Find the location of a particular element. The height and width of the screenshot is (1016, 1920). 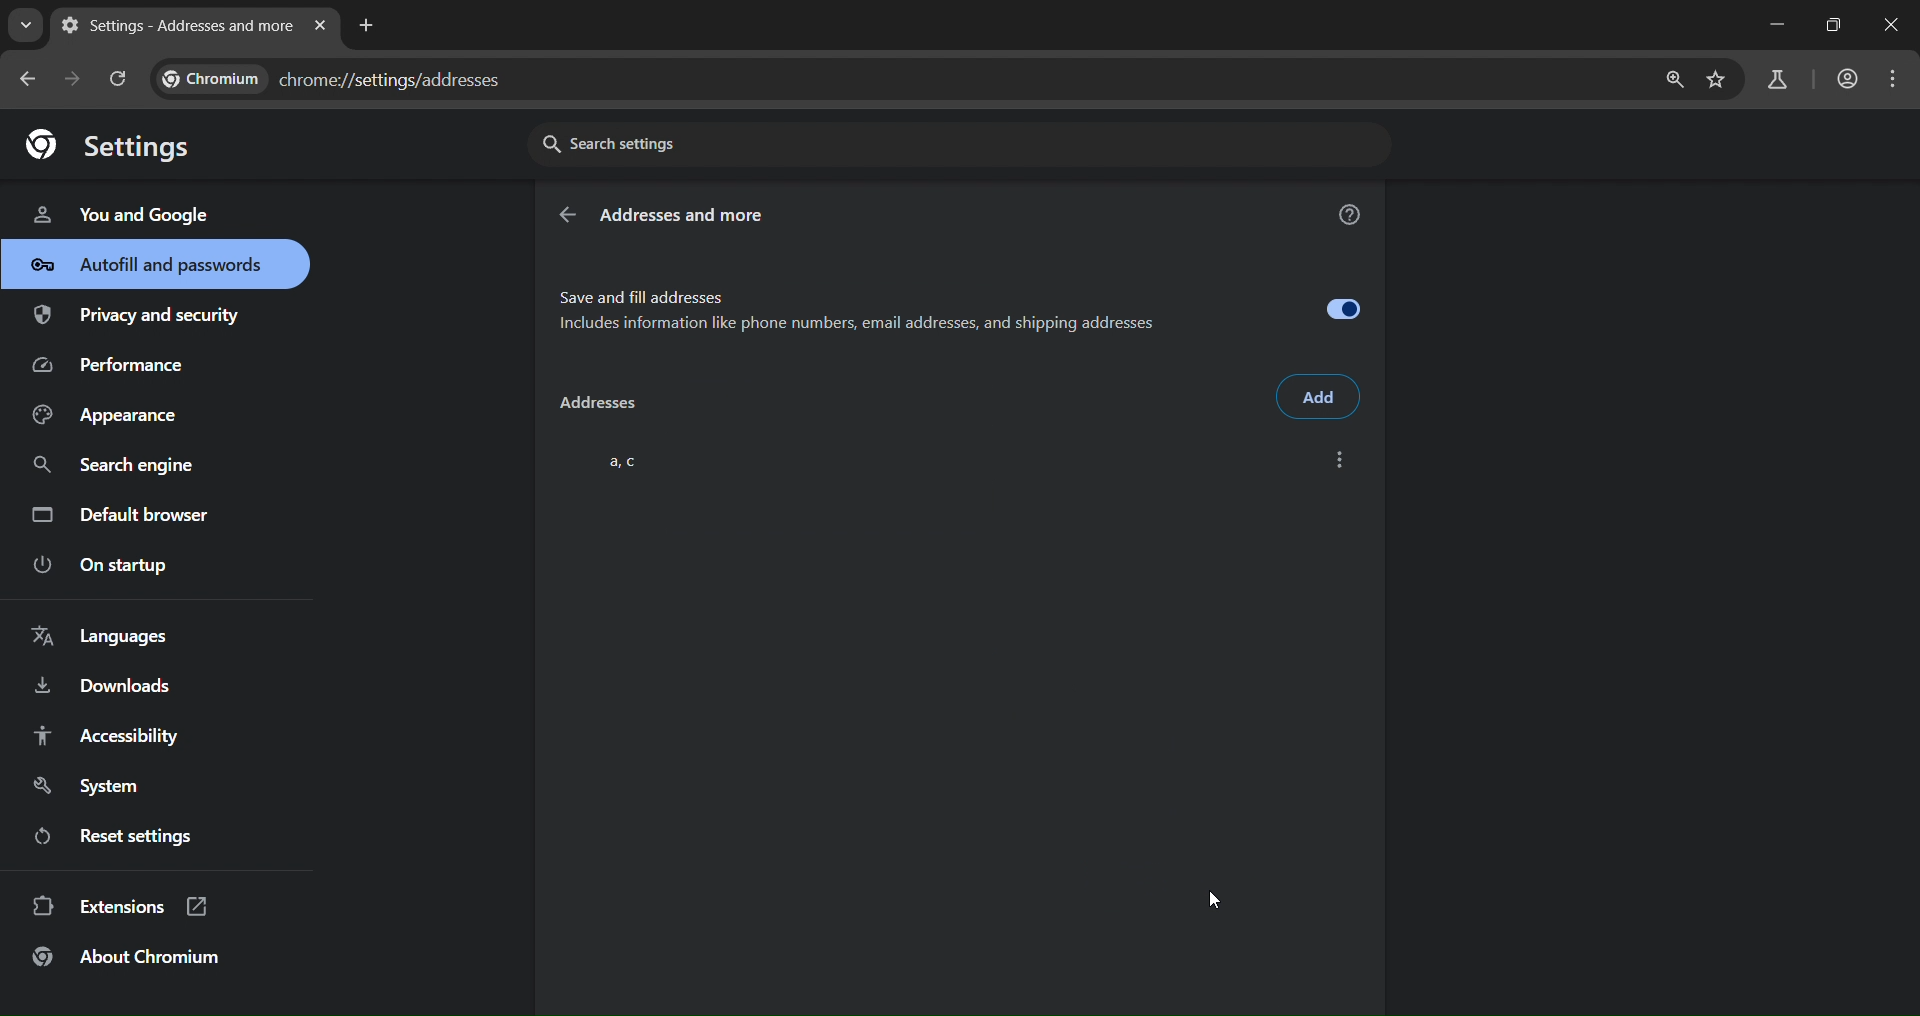

addressses is located at coordinates (595, 406).